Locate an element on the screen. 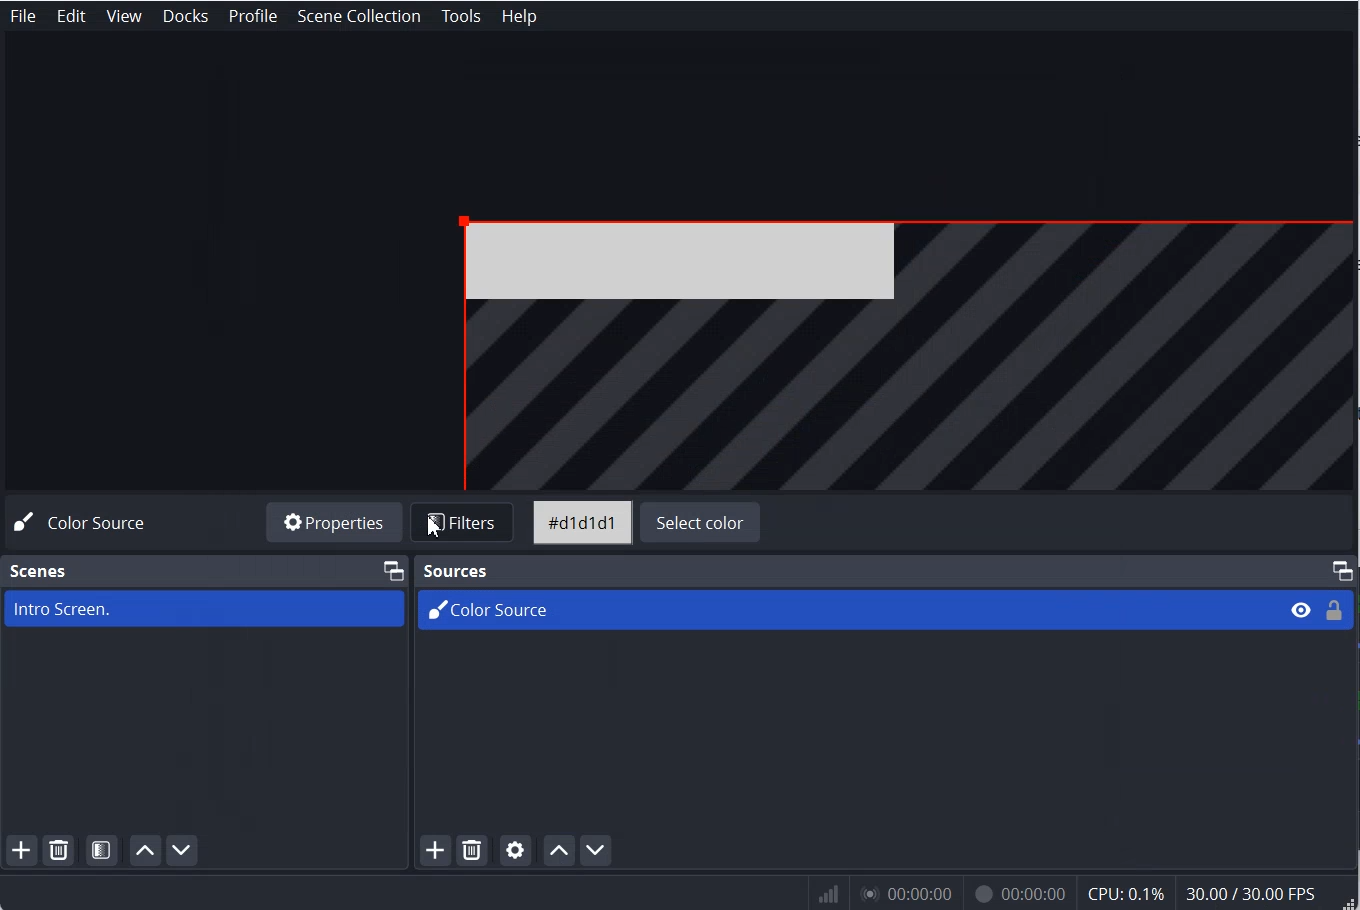 Image resolution: width=1360 pixels, height=910 pixels. Move Source up is located at coordinates (558, 849).